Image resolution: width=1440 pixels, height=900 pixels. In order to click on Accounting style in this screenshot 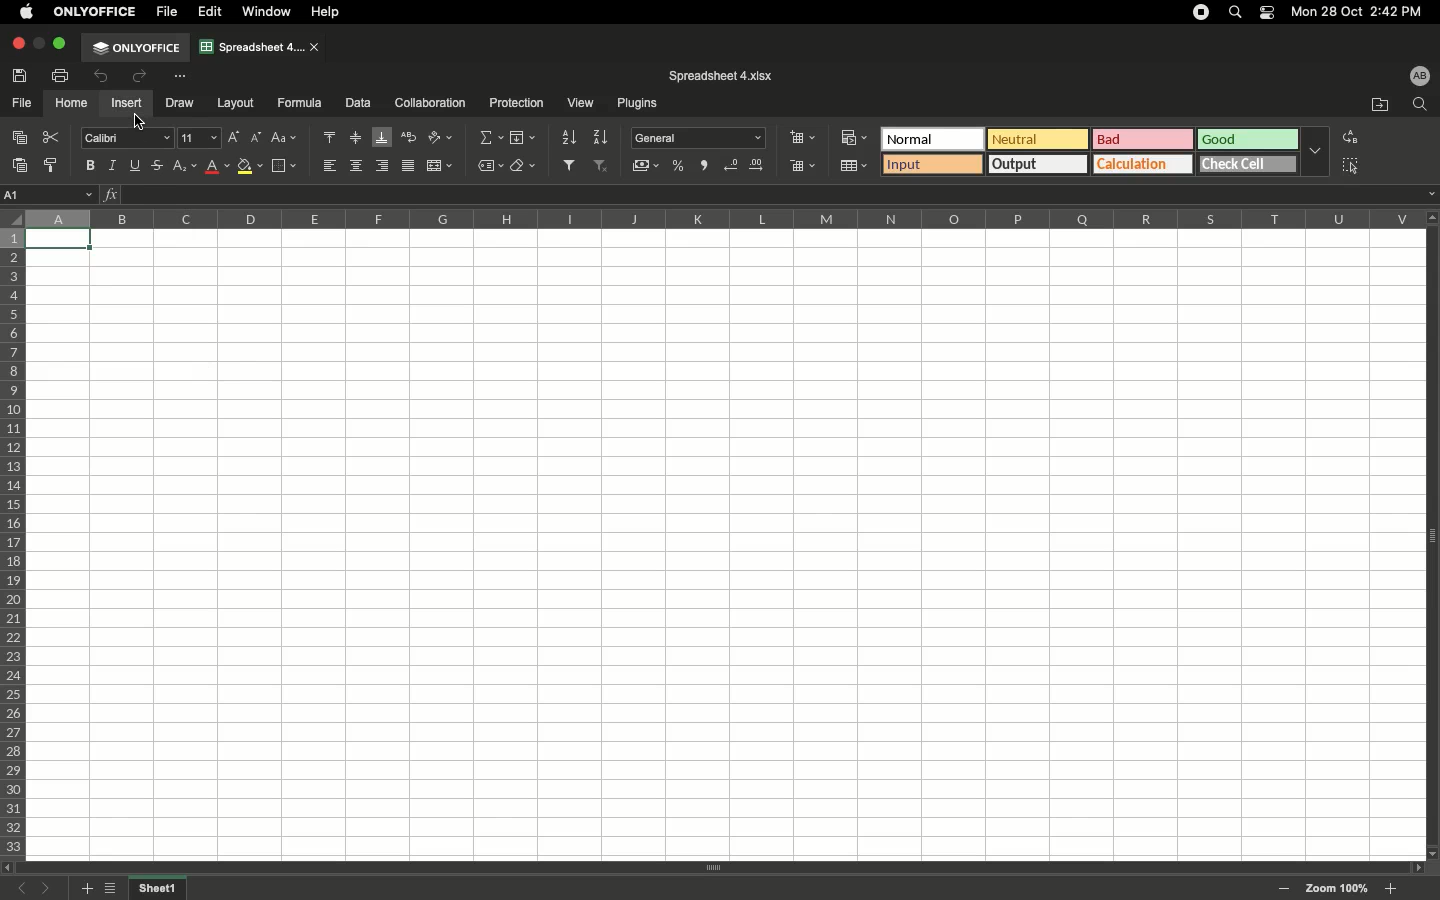, I will do `click(647, 168)`.